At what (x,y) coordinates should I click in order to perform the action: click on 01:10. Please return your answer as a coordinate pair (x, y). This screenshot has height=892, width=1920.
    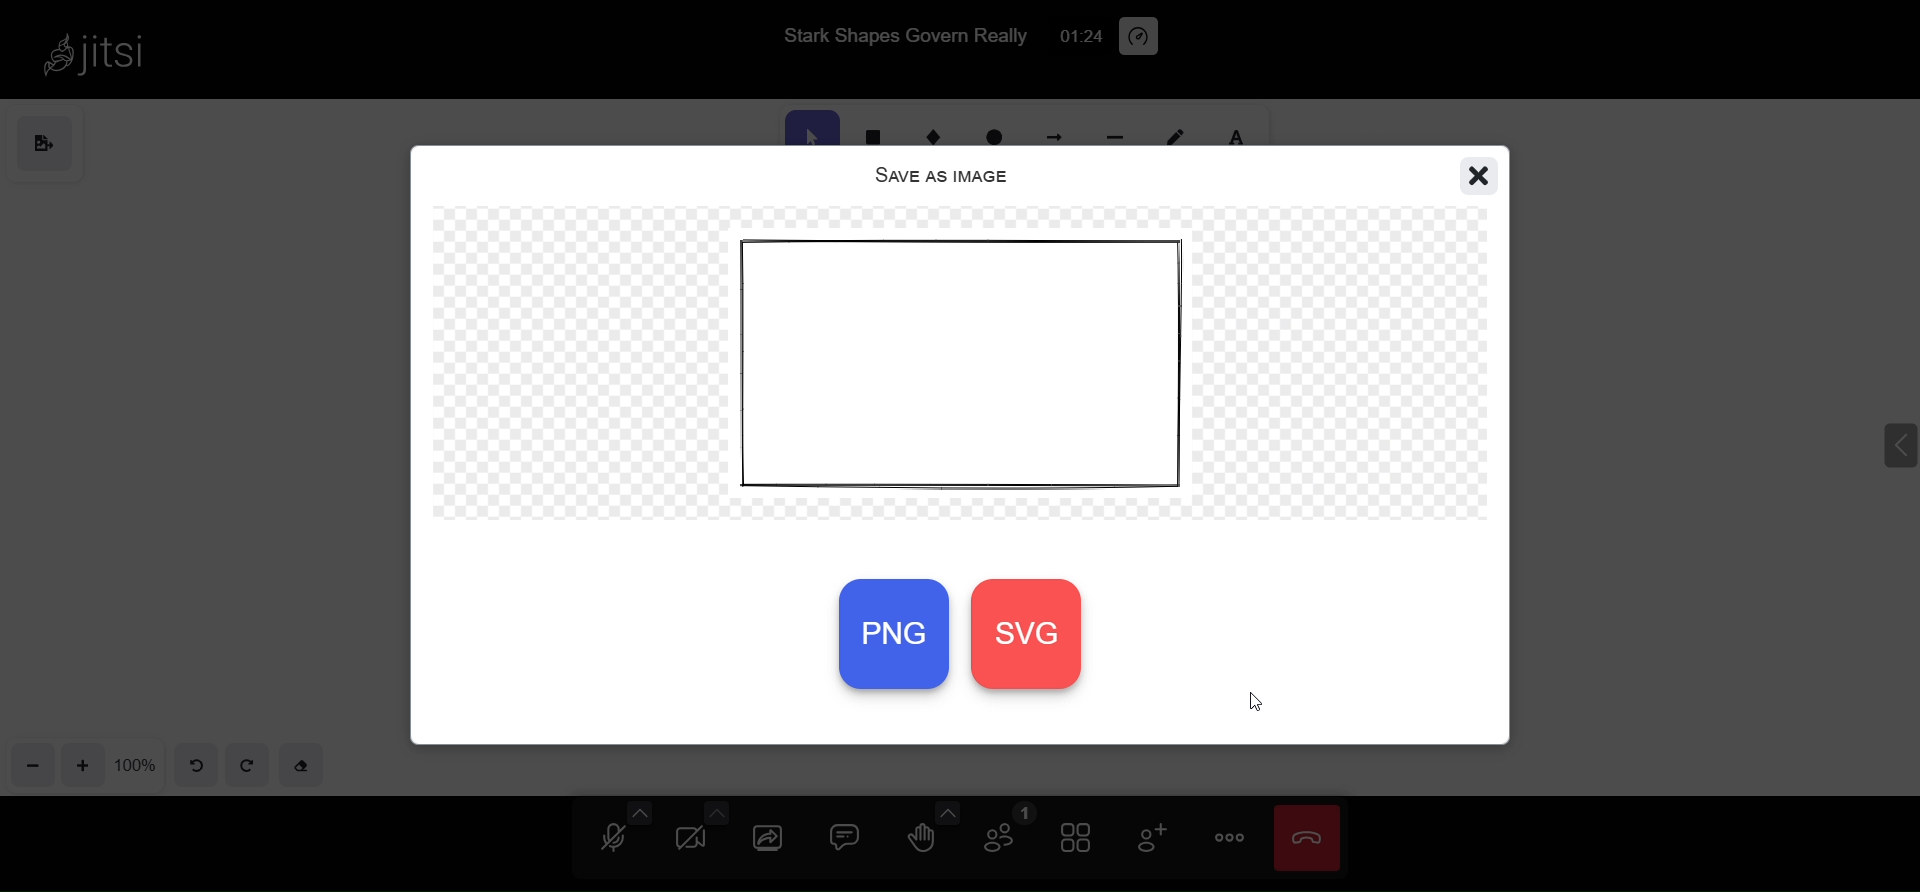
    Looking at the image, I should click on (1078, 36).